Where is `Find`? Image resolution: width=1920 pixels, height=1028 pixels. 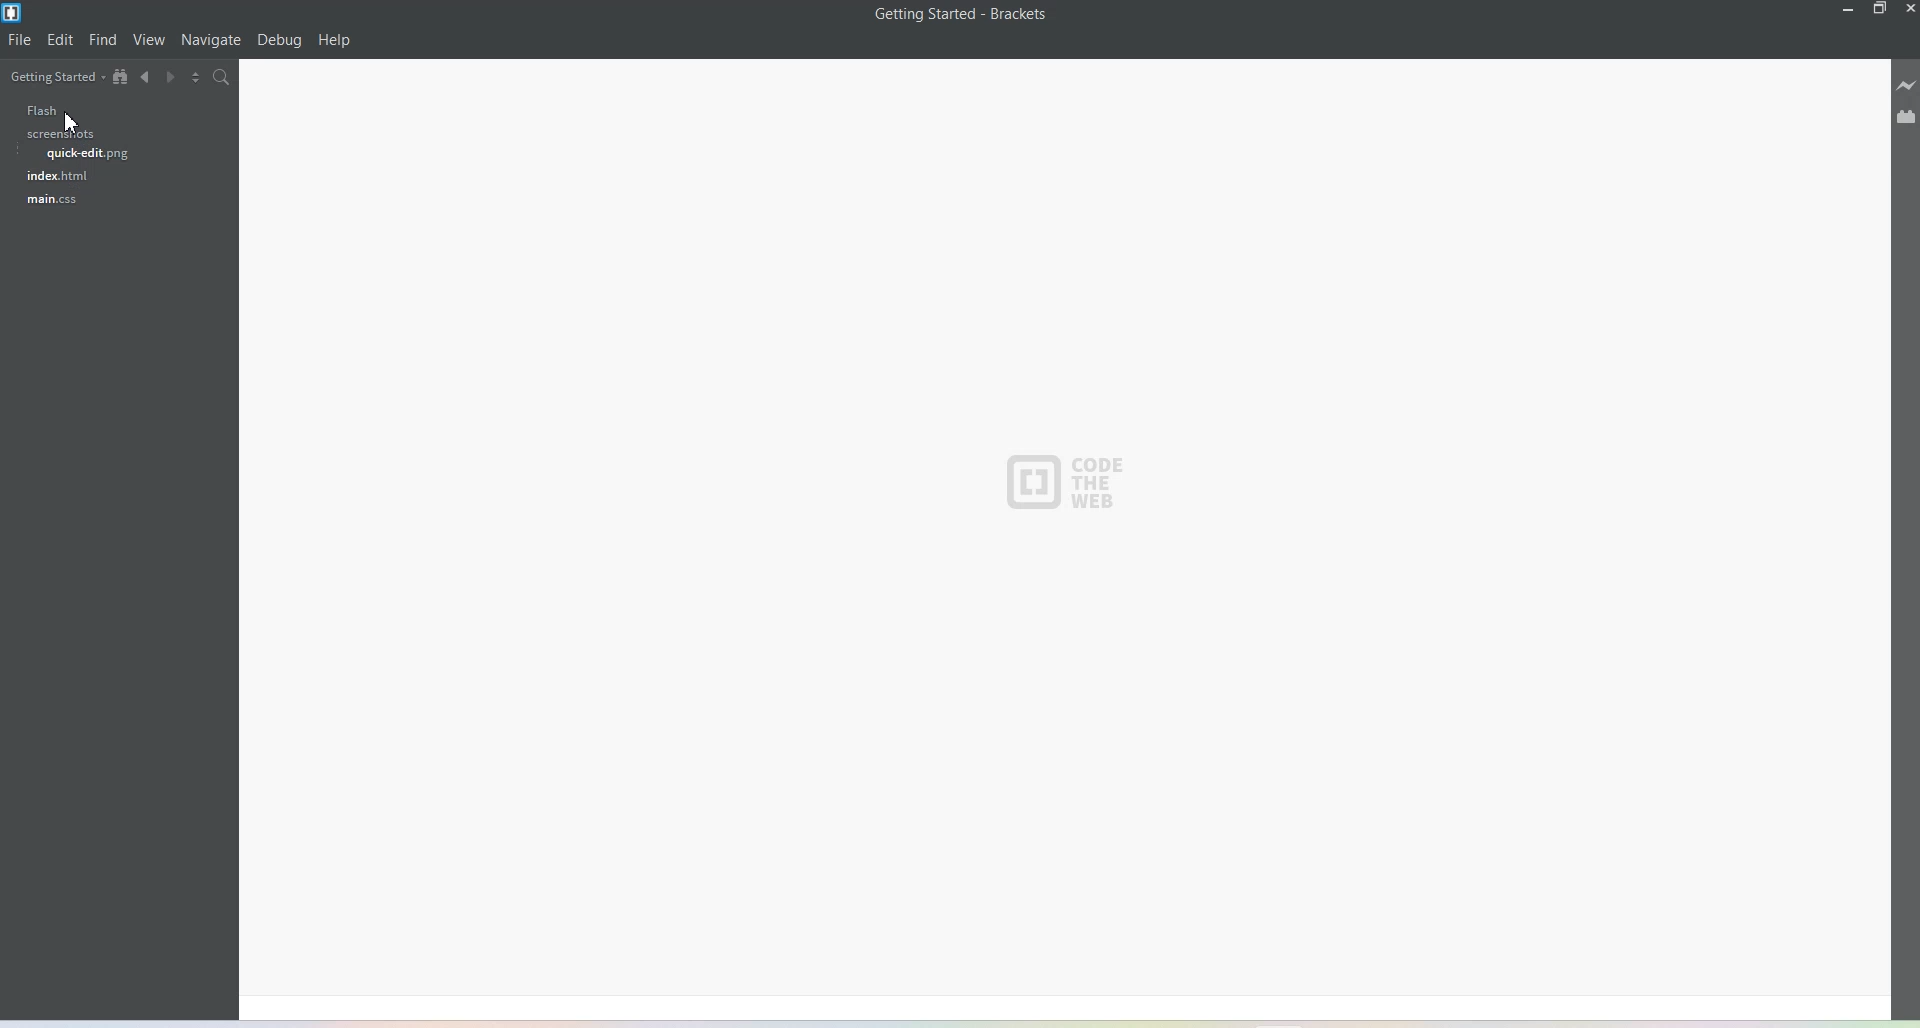 Find is located at coordinates (103, 40).